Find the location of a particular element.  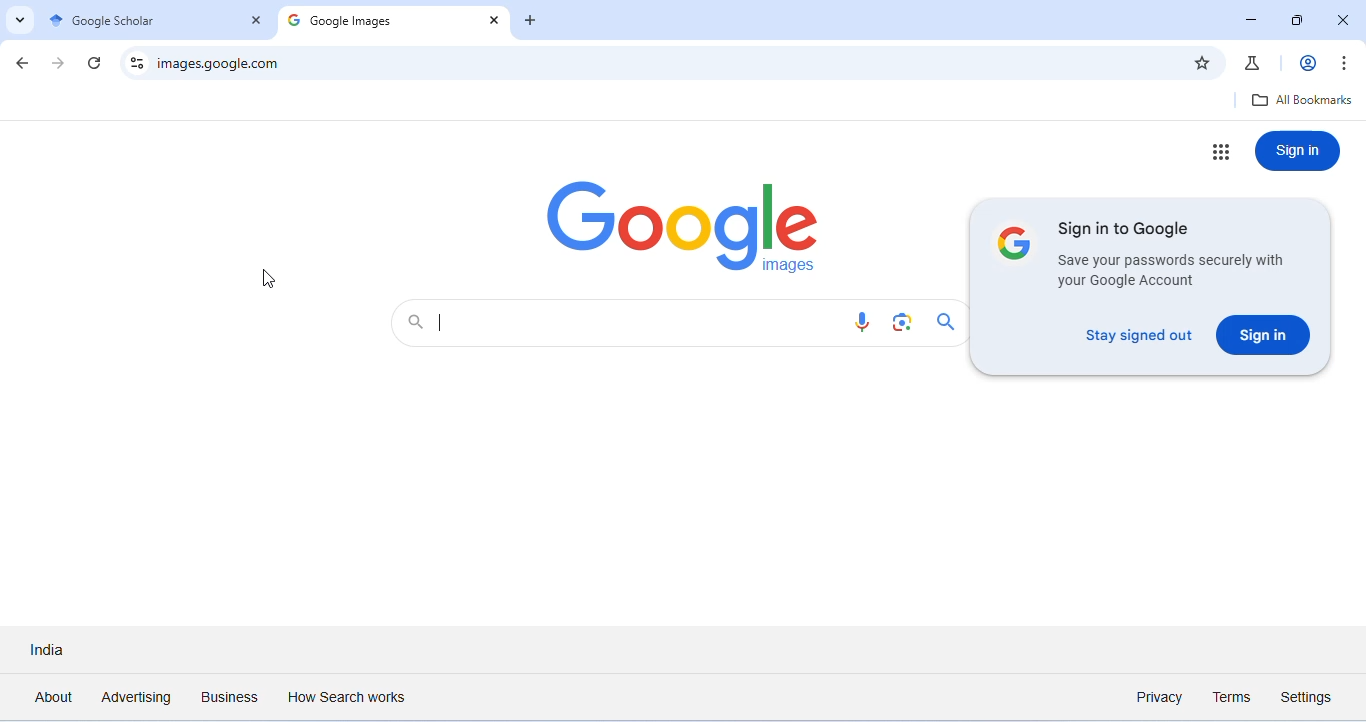

go forward is located at coordinates (61, 64).